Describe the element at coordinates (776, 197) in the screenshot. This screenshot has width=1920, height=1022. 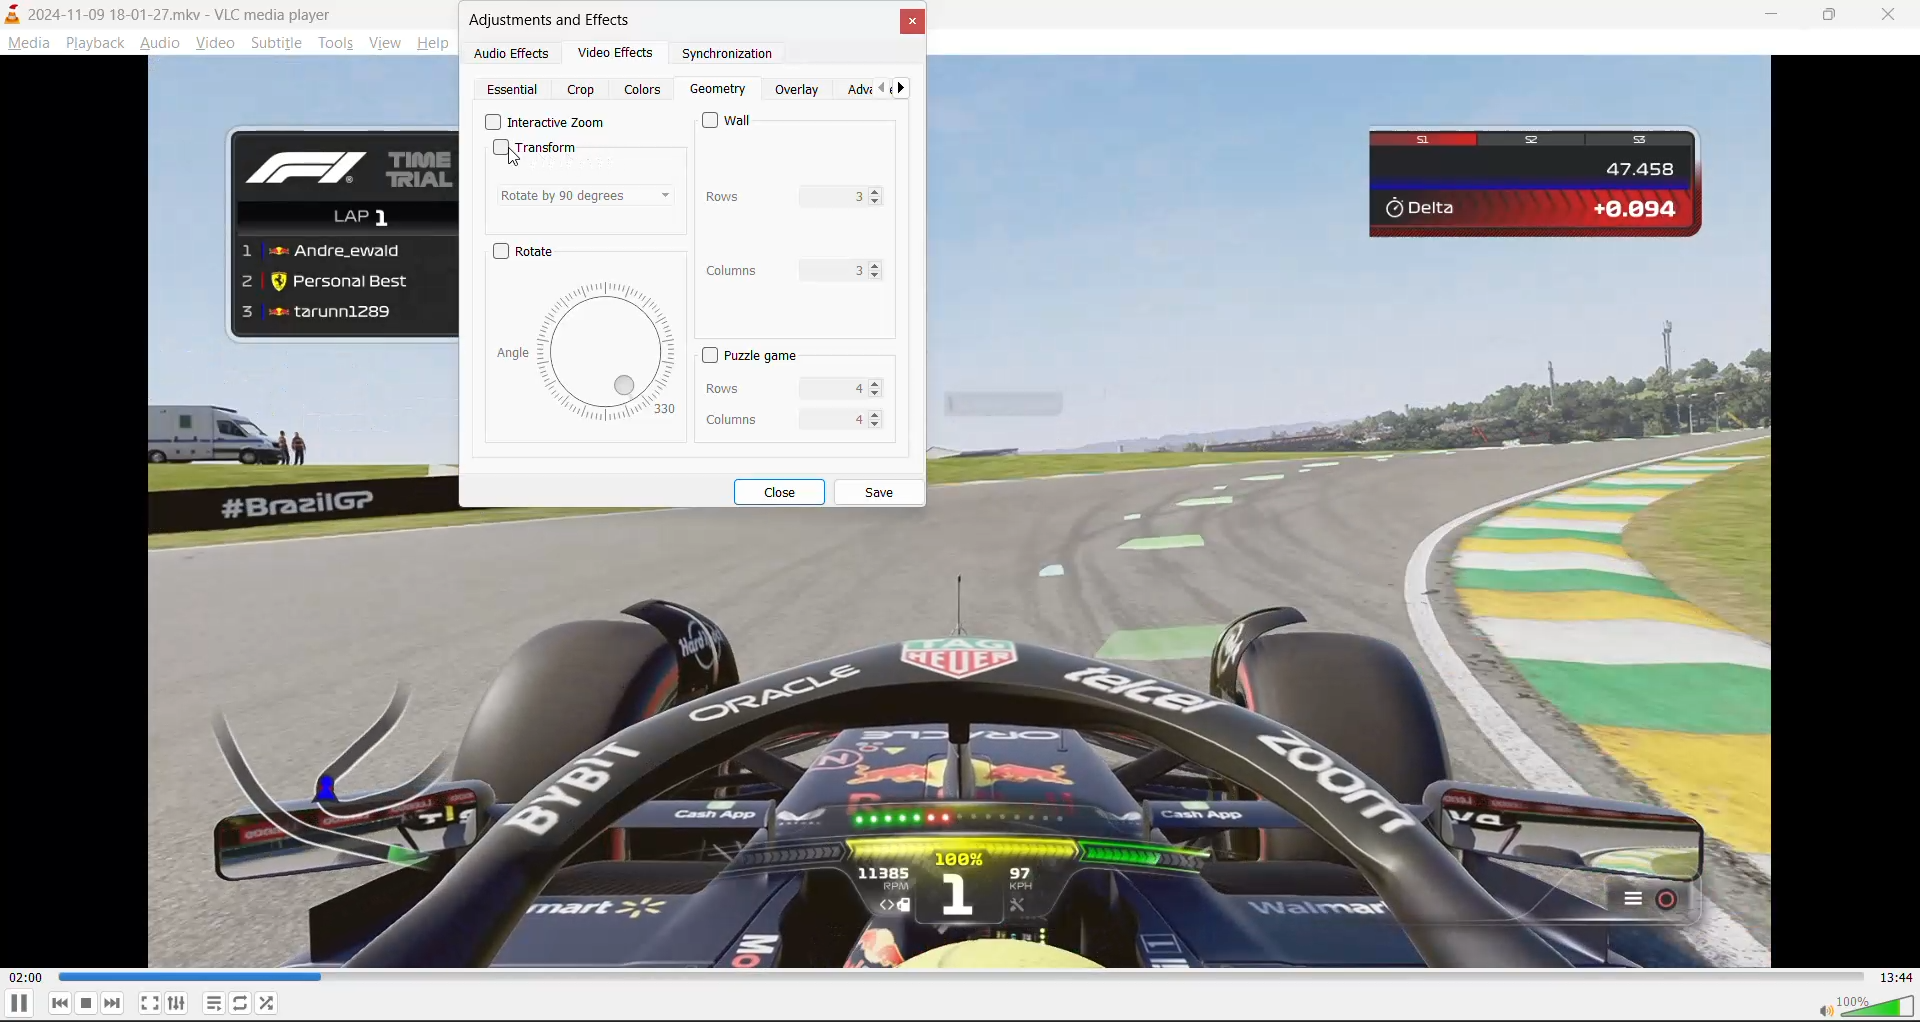
I see `rows` at that location.